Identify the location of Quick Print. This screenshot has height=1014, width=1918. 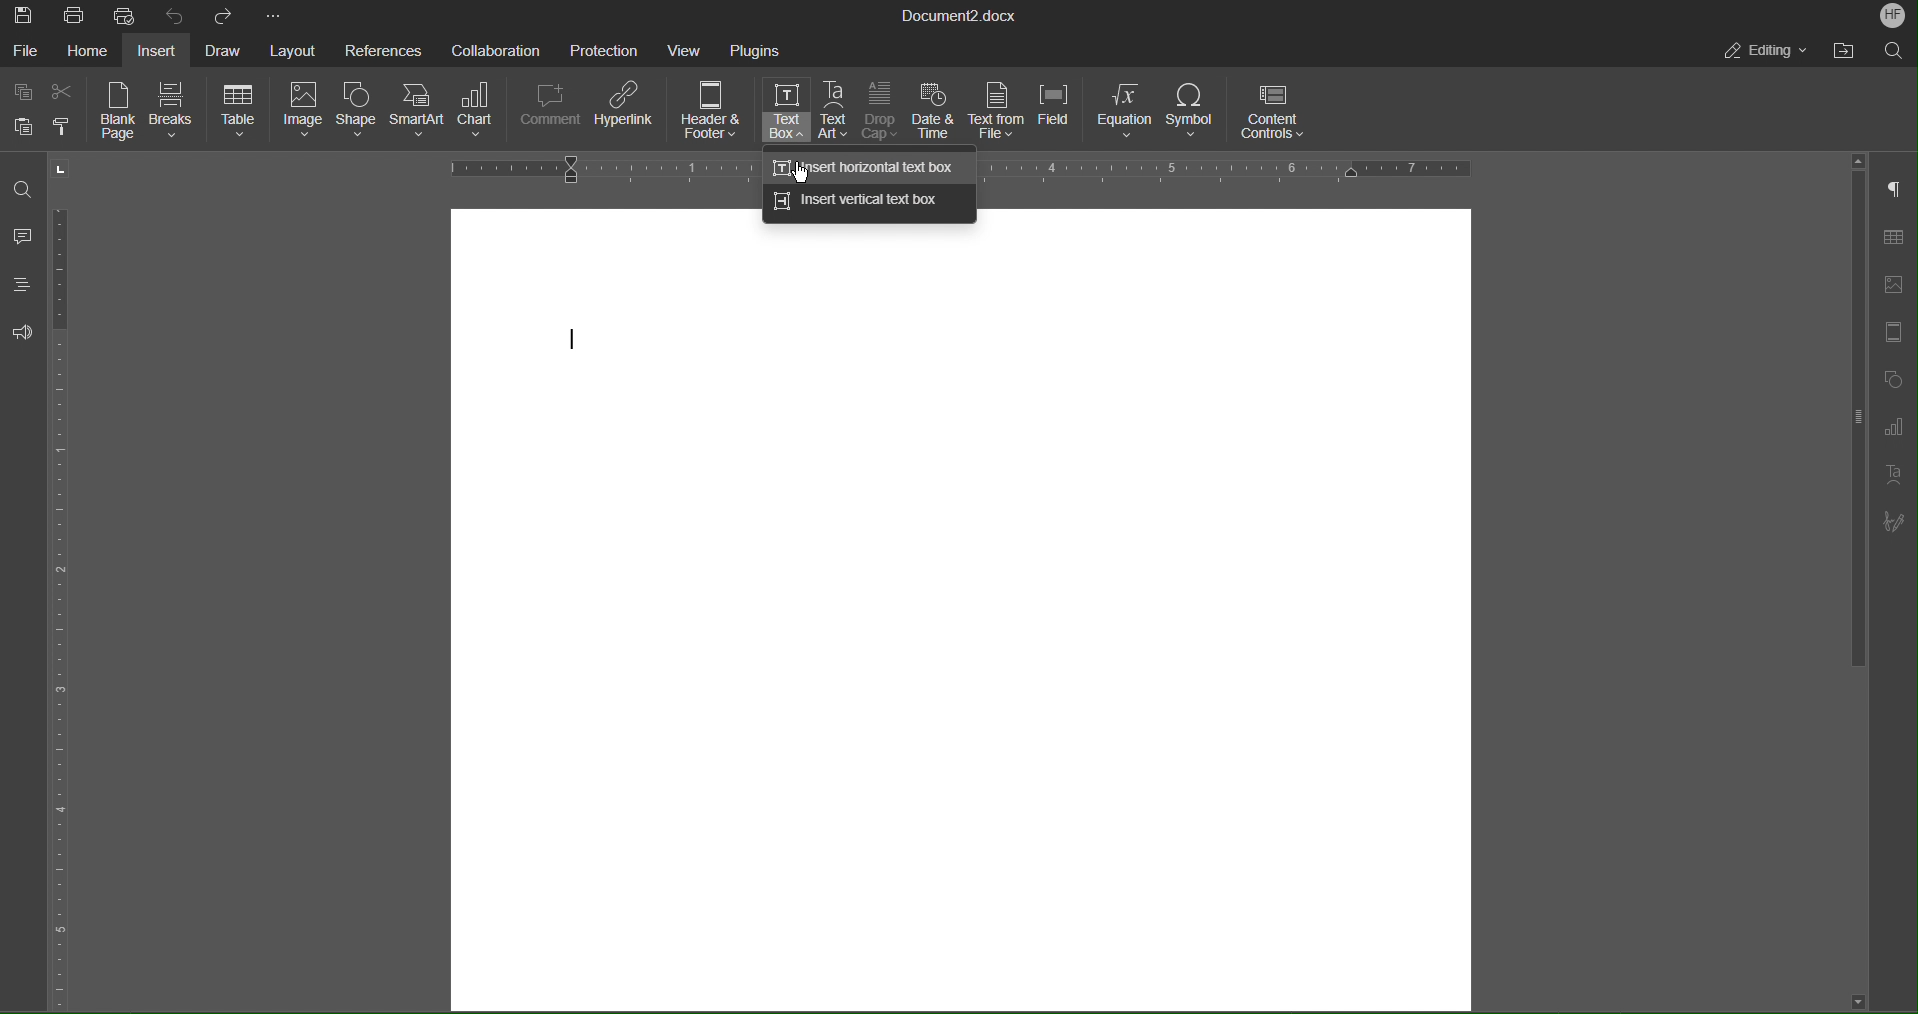
(126, 14).